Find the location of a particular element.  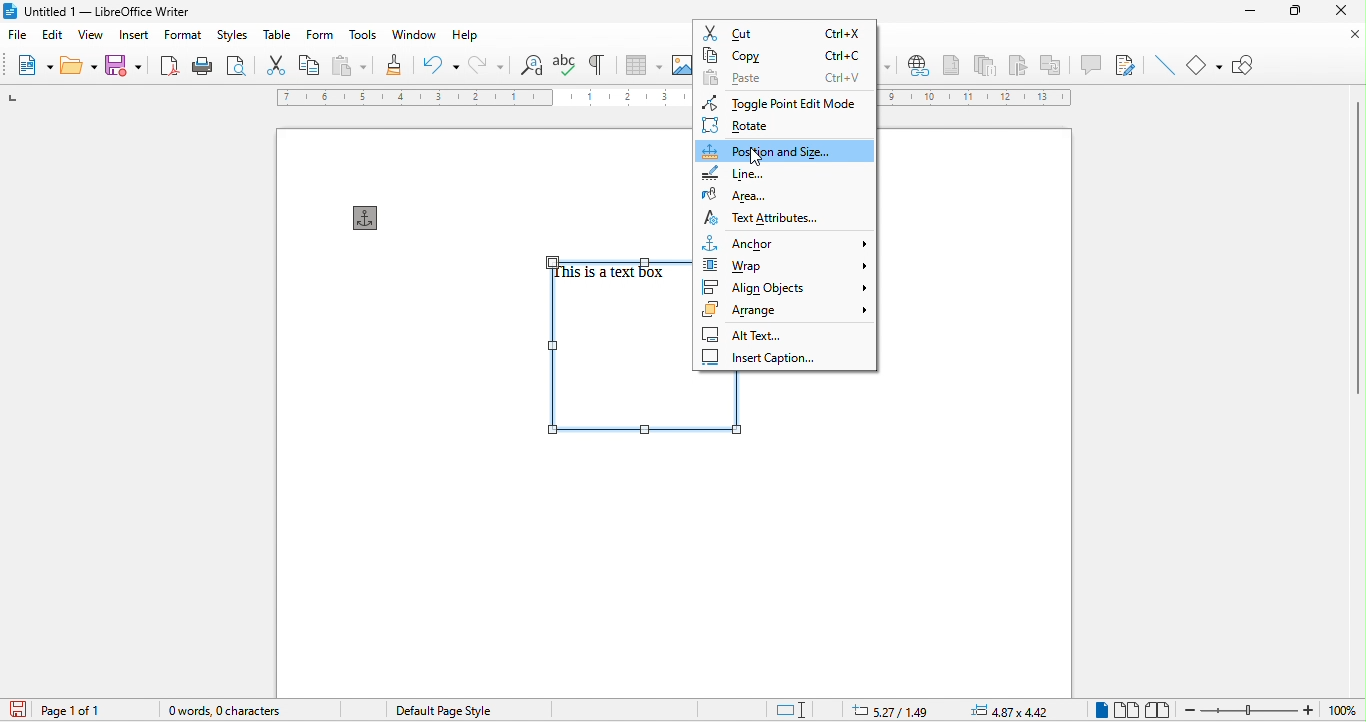

toggle formatting marks is located at coordinates (600, 63).